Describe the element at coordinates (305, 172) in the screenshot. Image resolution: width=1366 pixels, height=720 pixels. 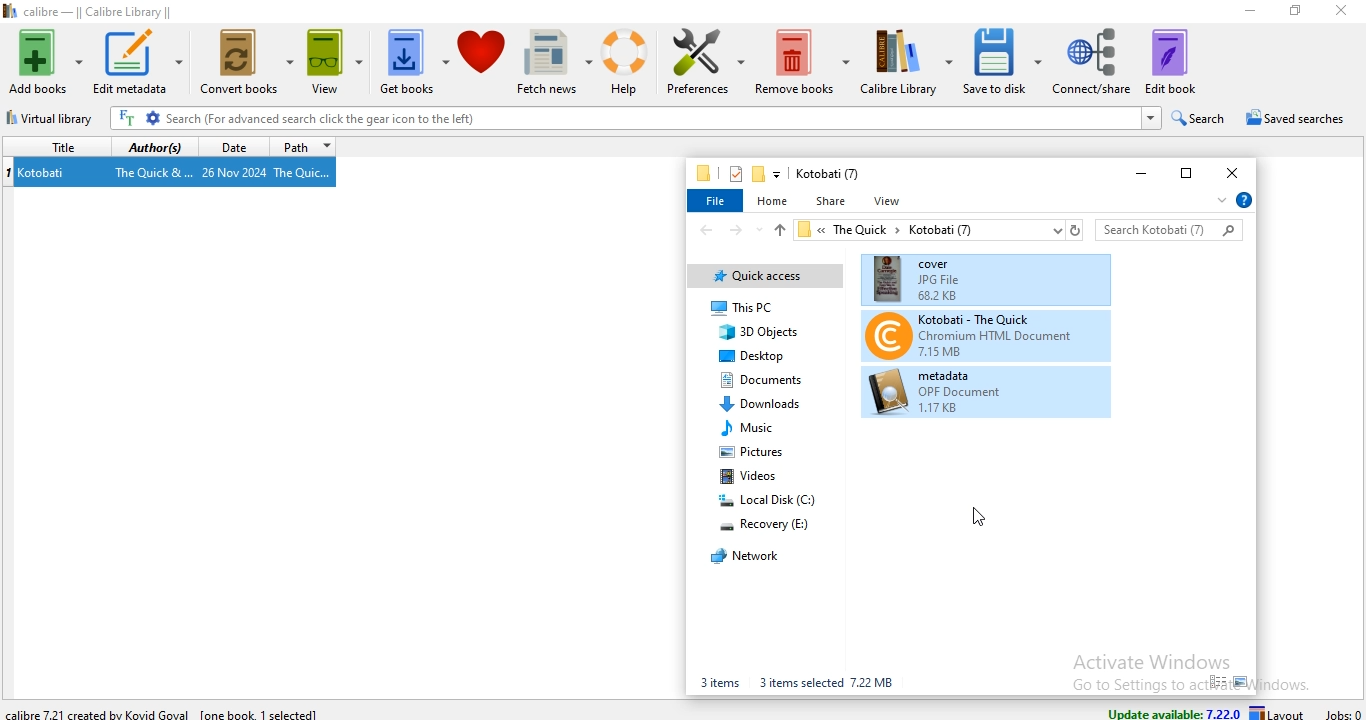
I see `The Quic...` at that location.